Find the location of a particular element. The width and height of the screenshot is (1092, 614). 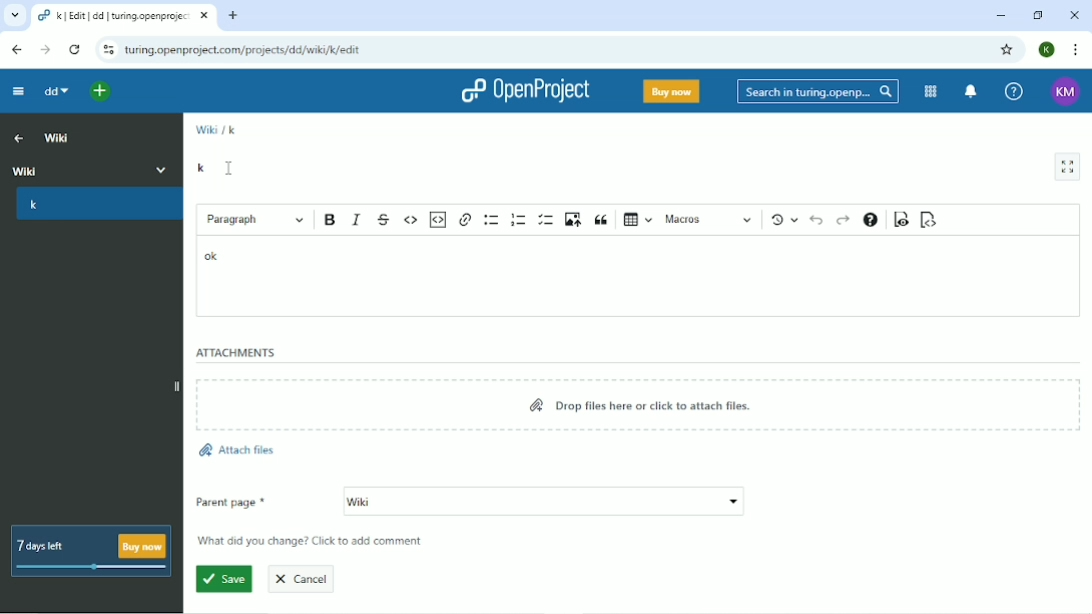

Search is located at coordinates (817, 91).